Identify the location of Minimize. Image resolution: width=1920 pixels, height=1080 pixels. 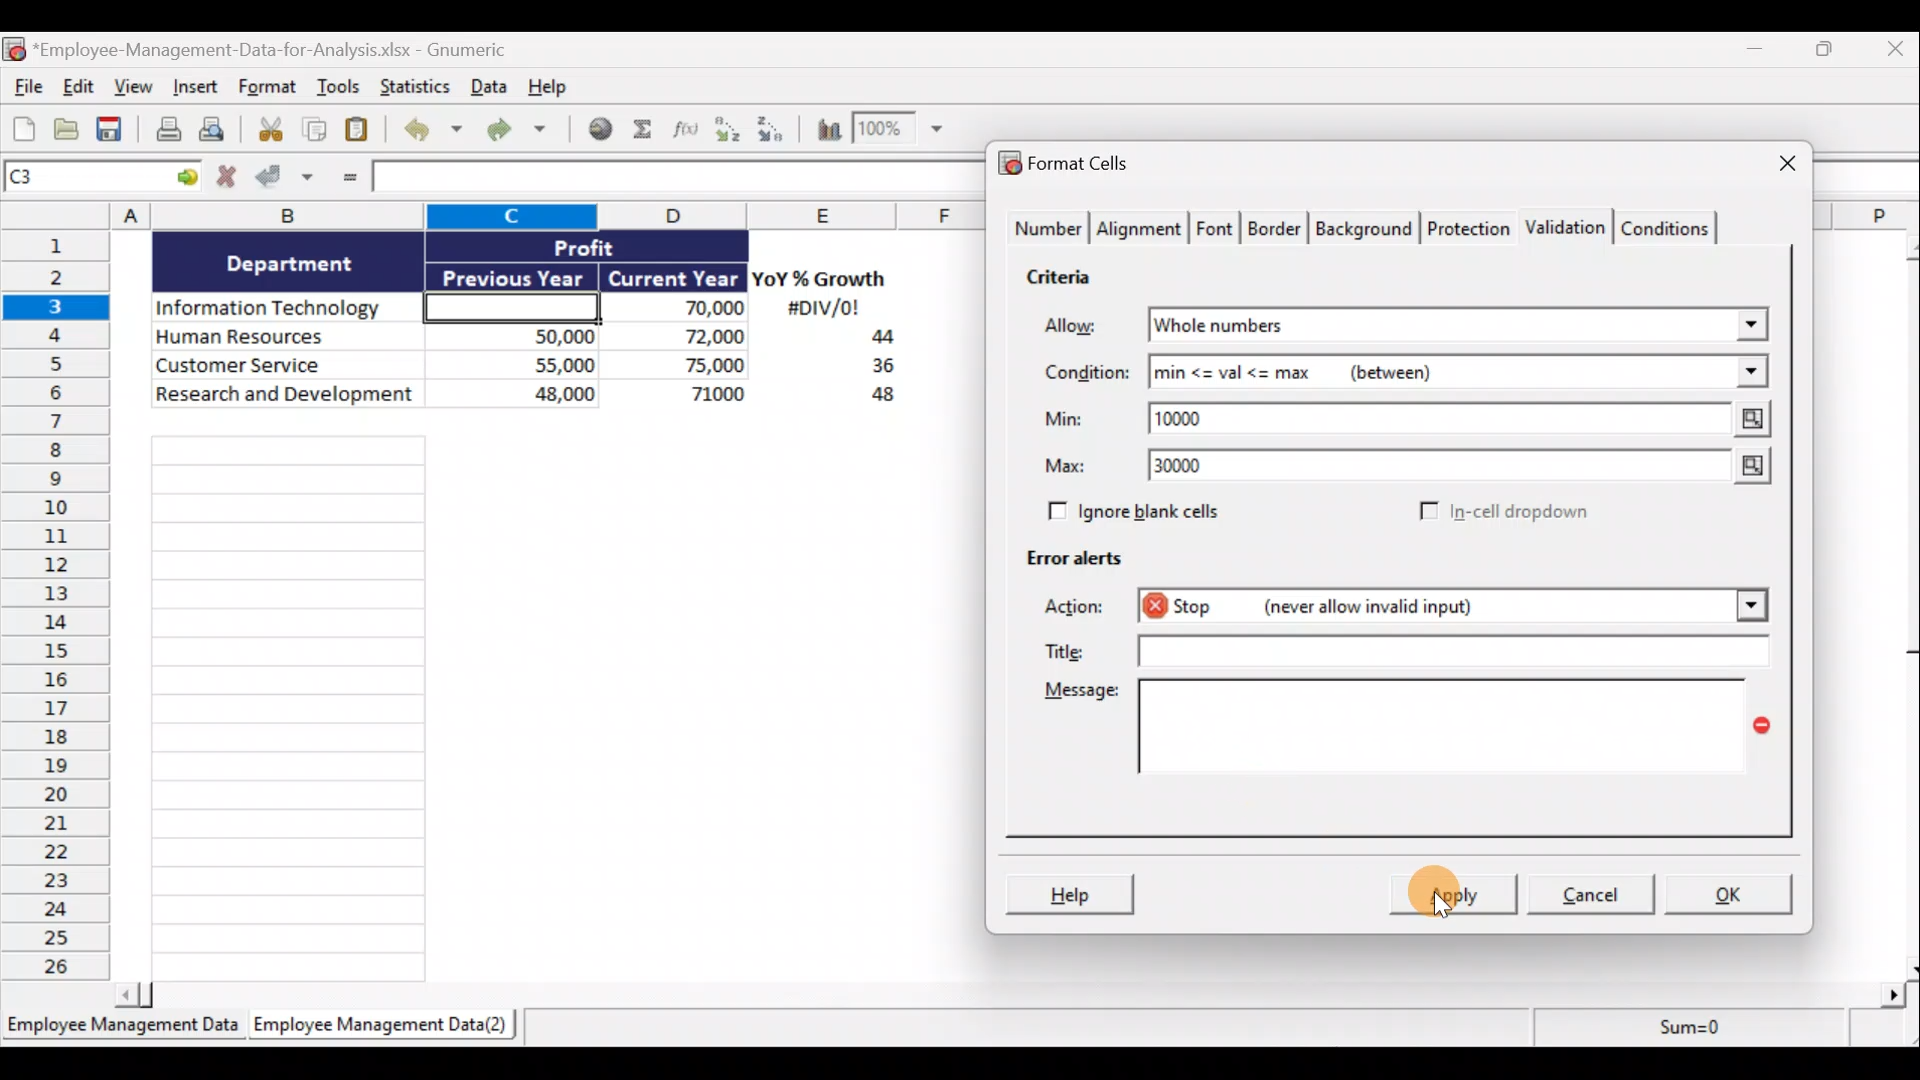
(1762, 53).